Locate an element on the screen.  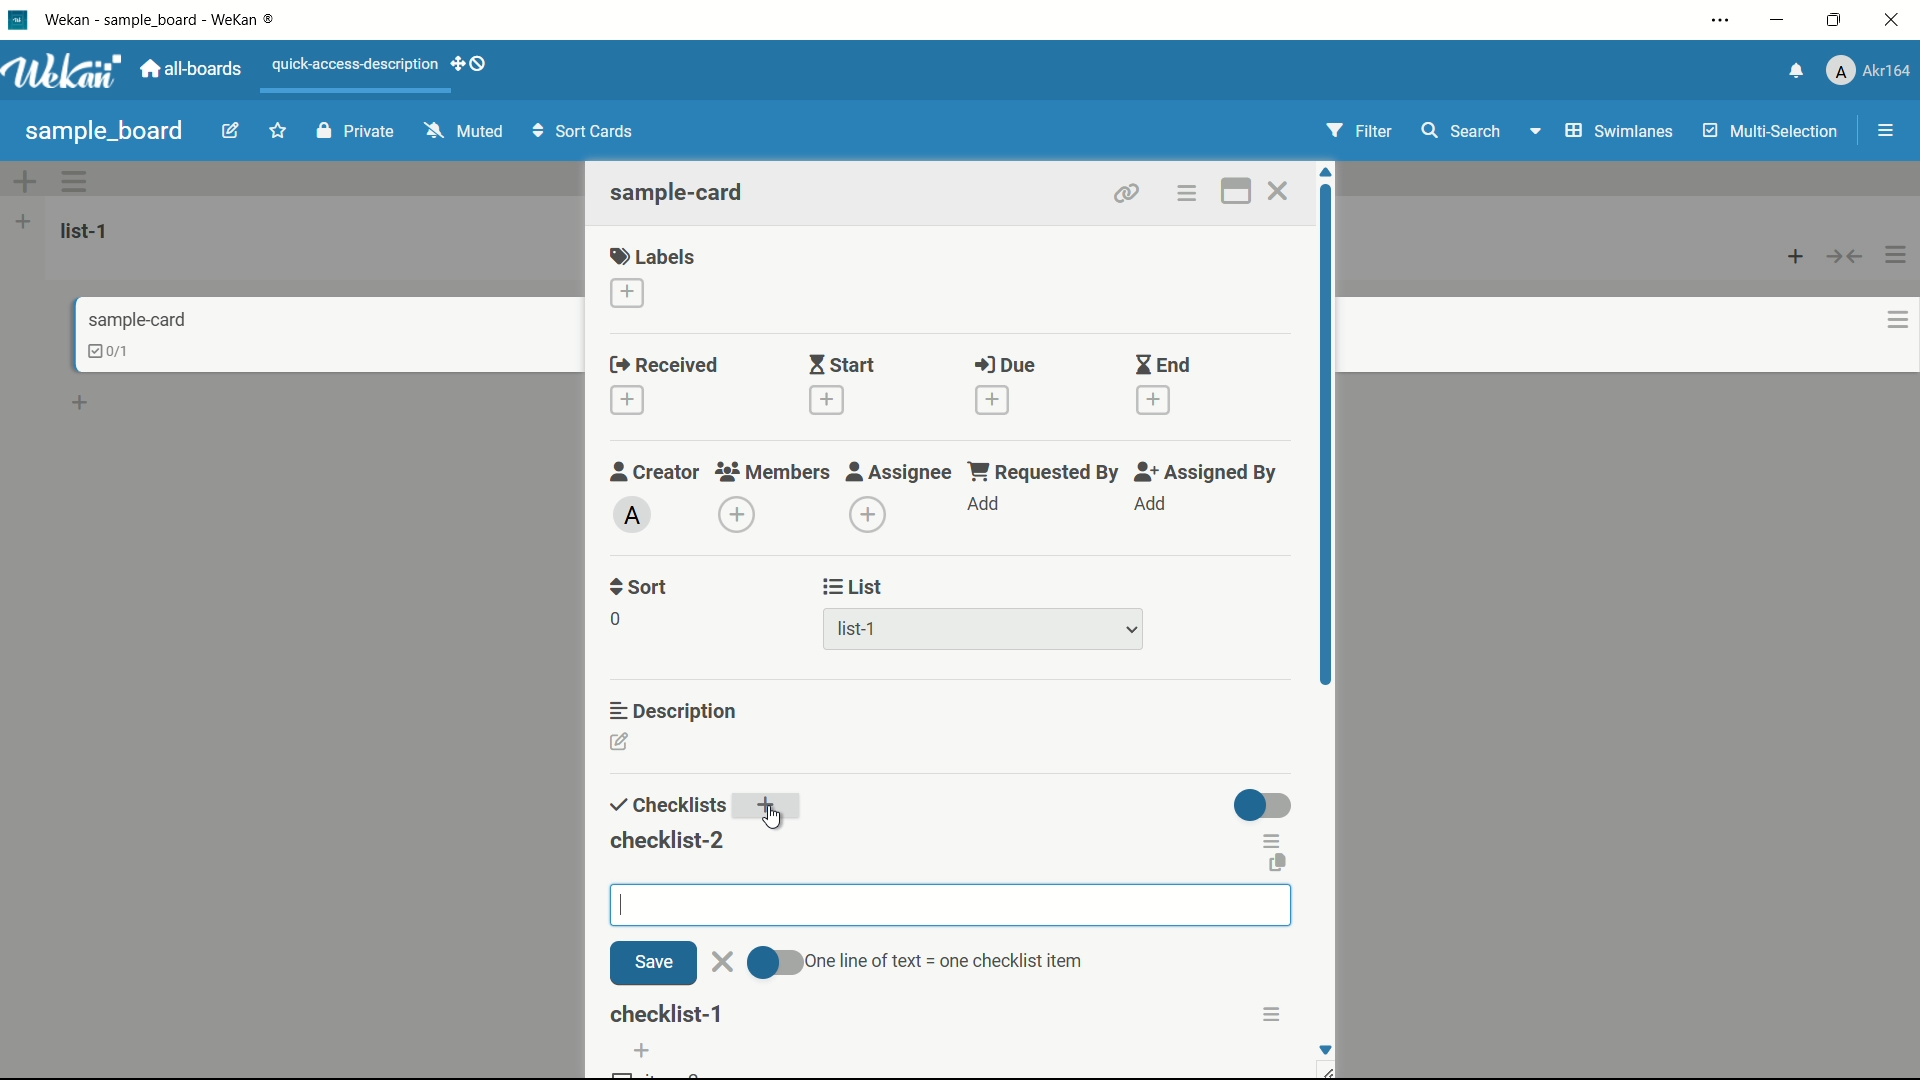
toggle button is located at coordinates (777, 964).